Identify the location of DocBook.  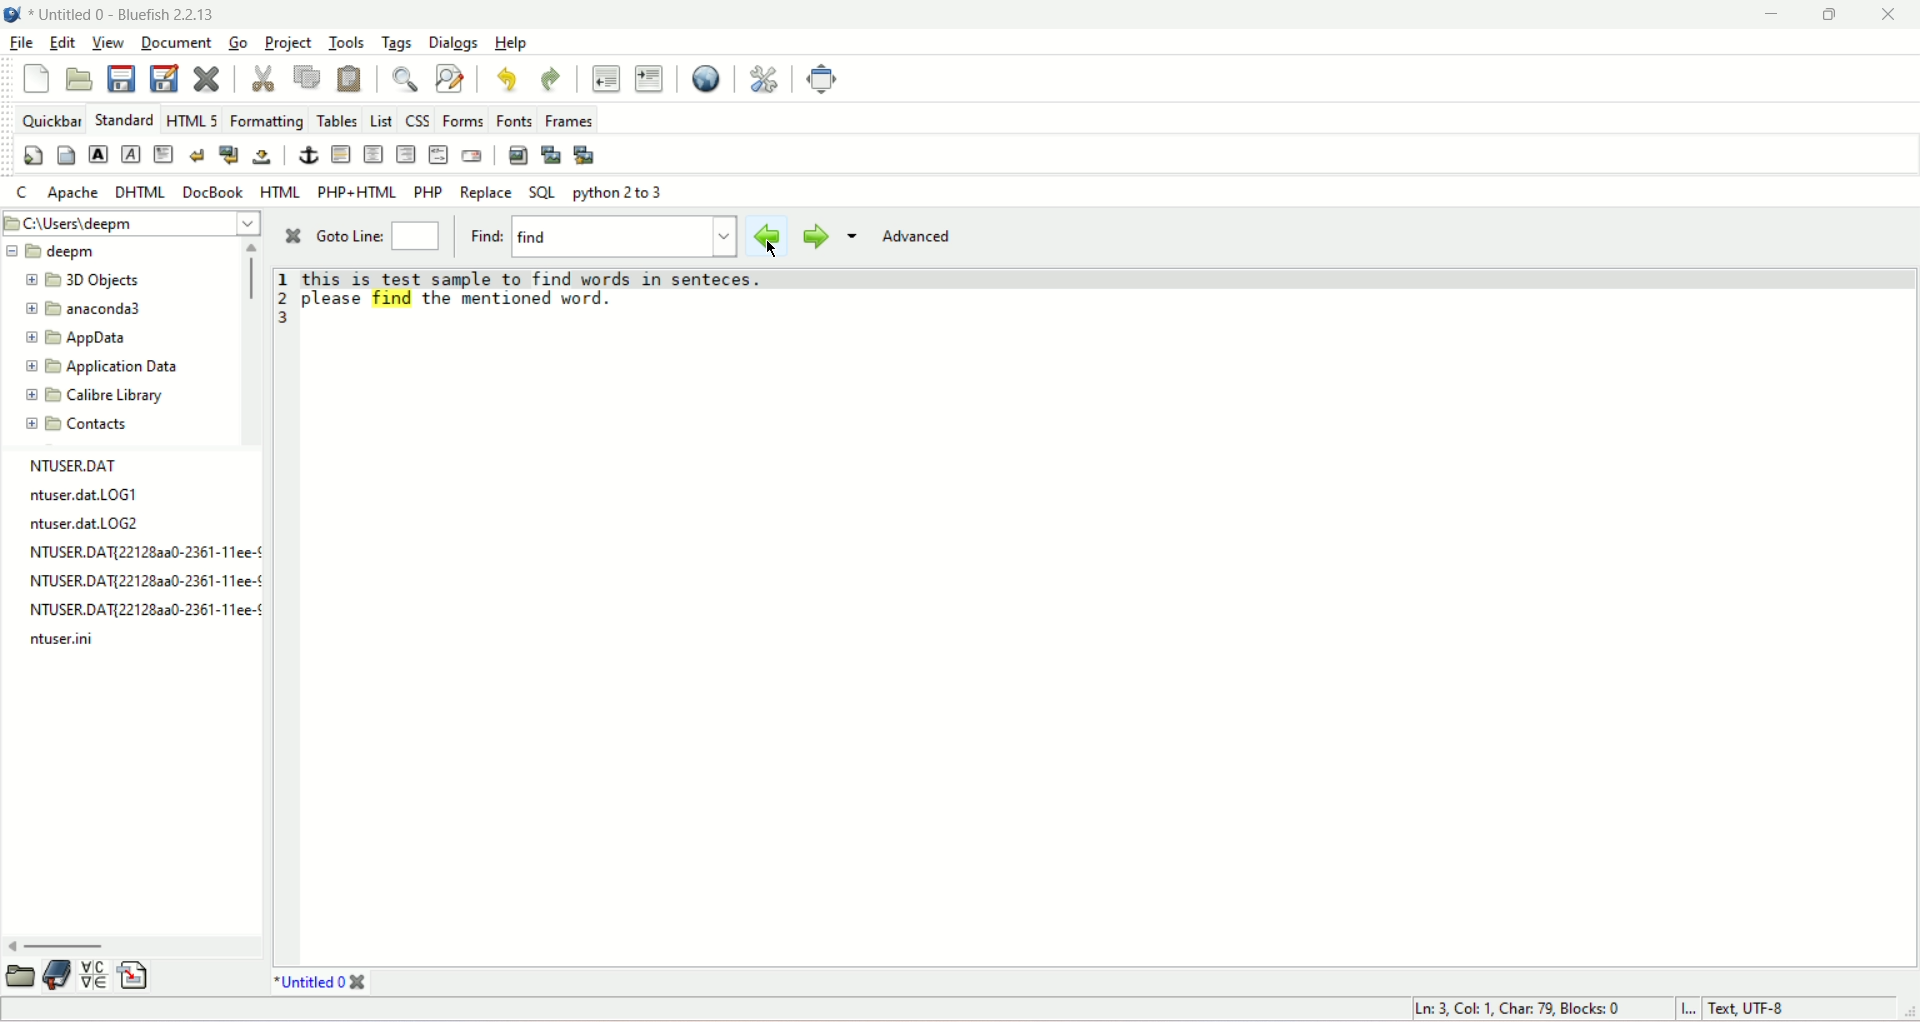
(213, 192).